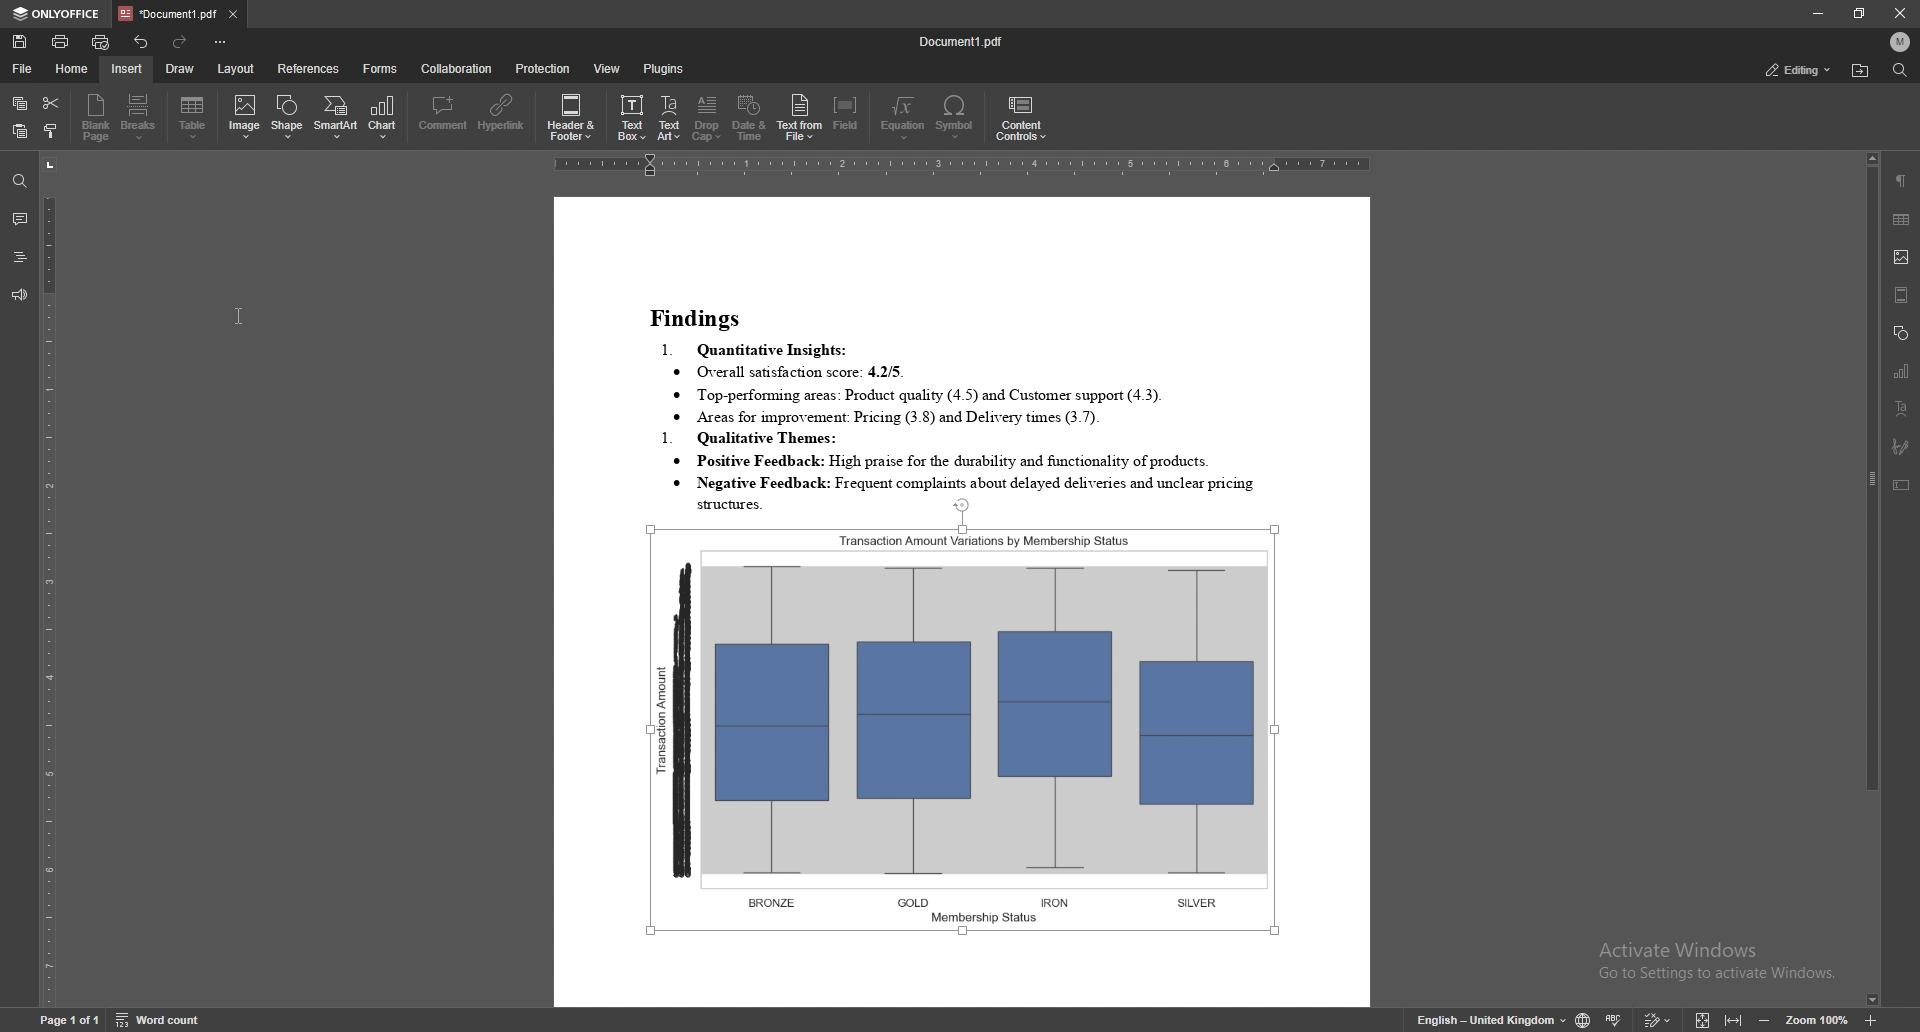 The height and width of the screenshot is (1032, 1920). Describe the element at coordinates (195, 117) in the screenshot. I see `table` at that location.